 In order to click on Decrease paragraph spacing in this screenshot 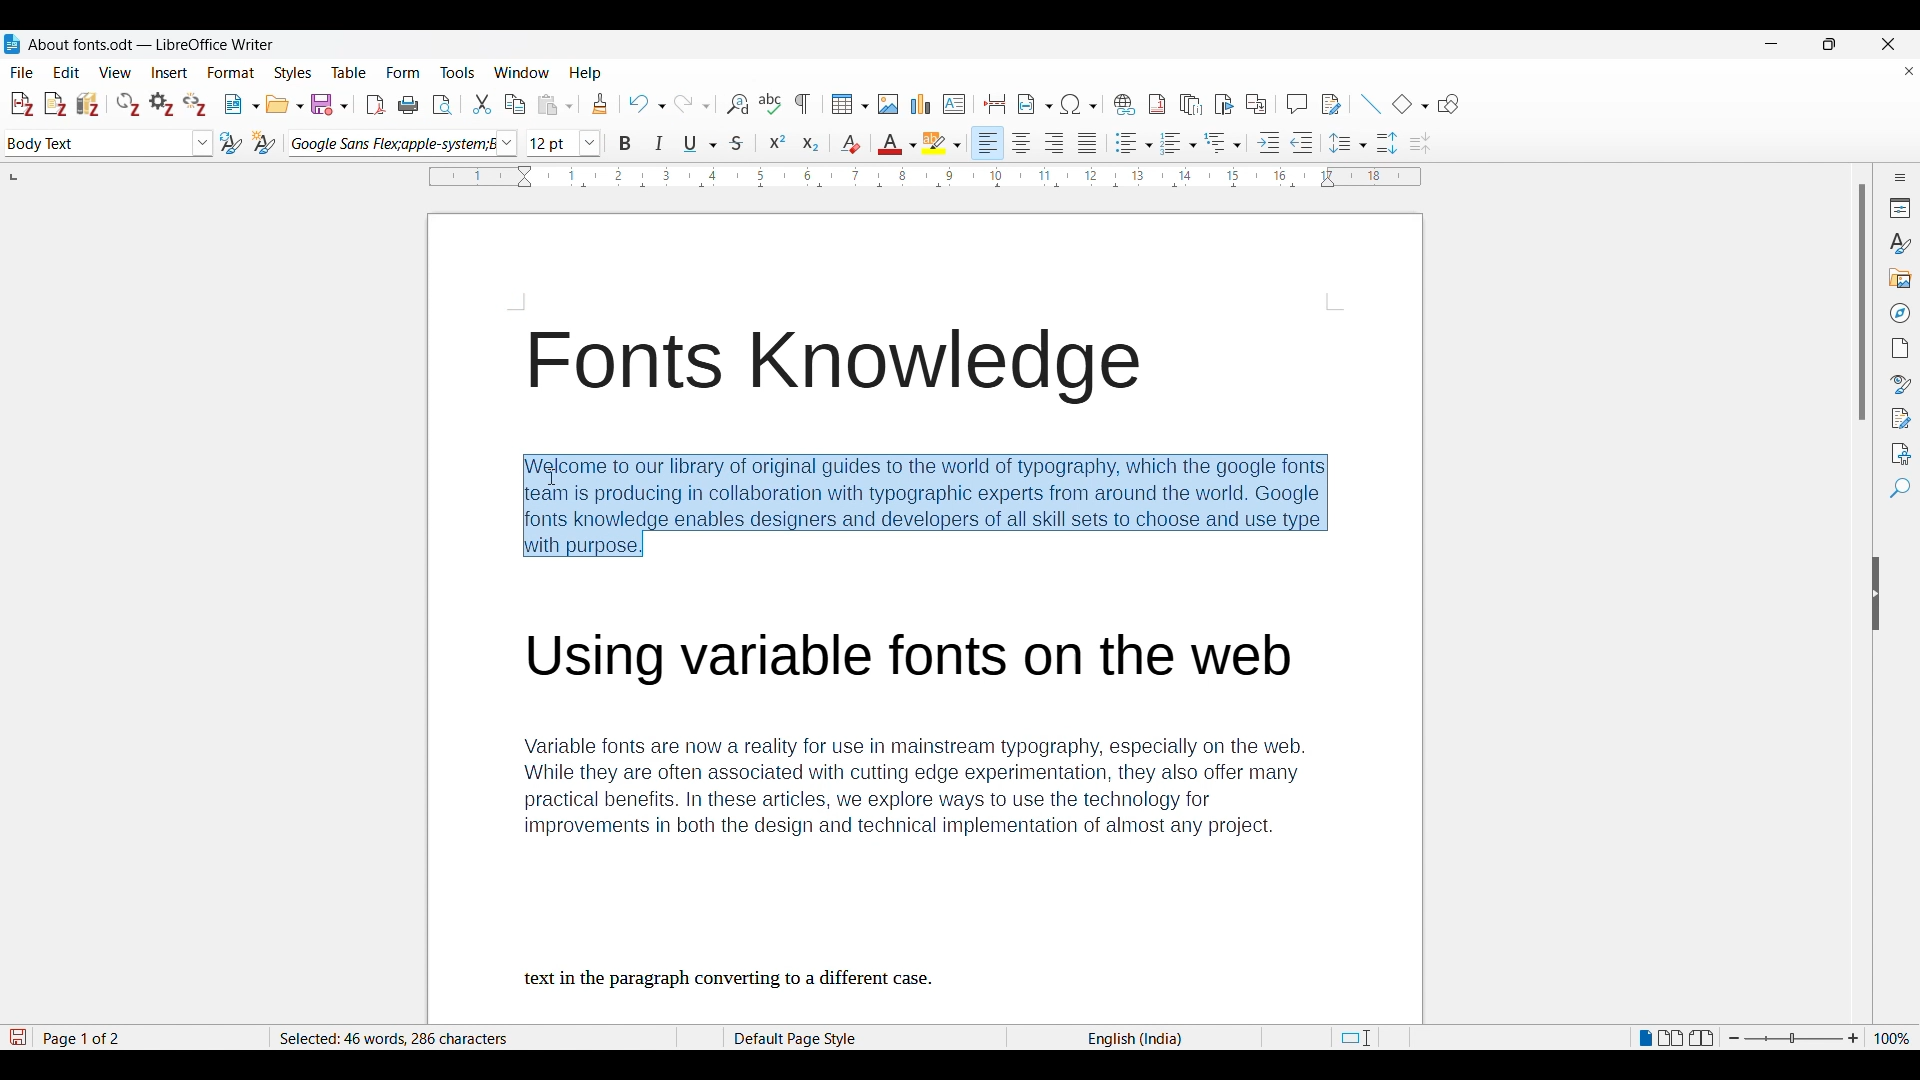, I will do `click(1421, 144)`.